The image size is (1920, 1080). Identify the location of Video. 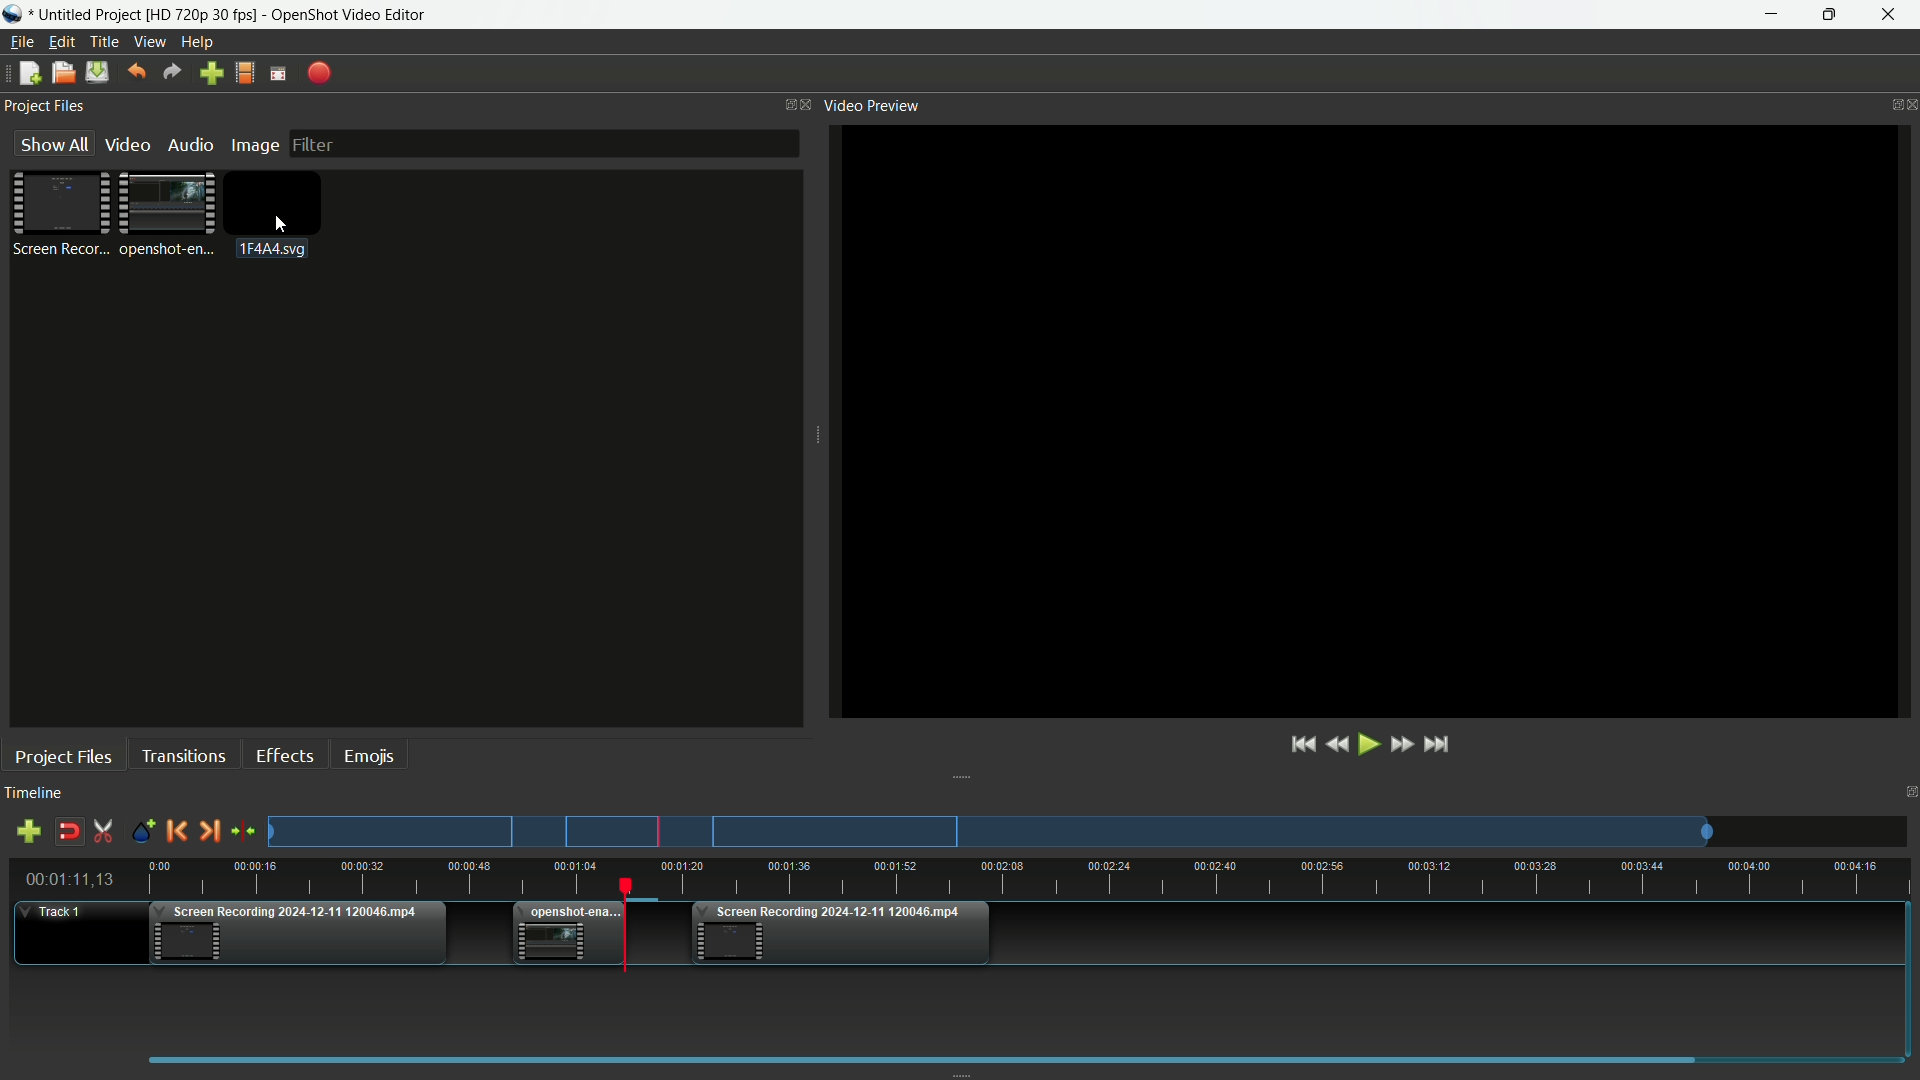
(125, 144).